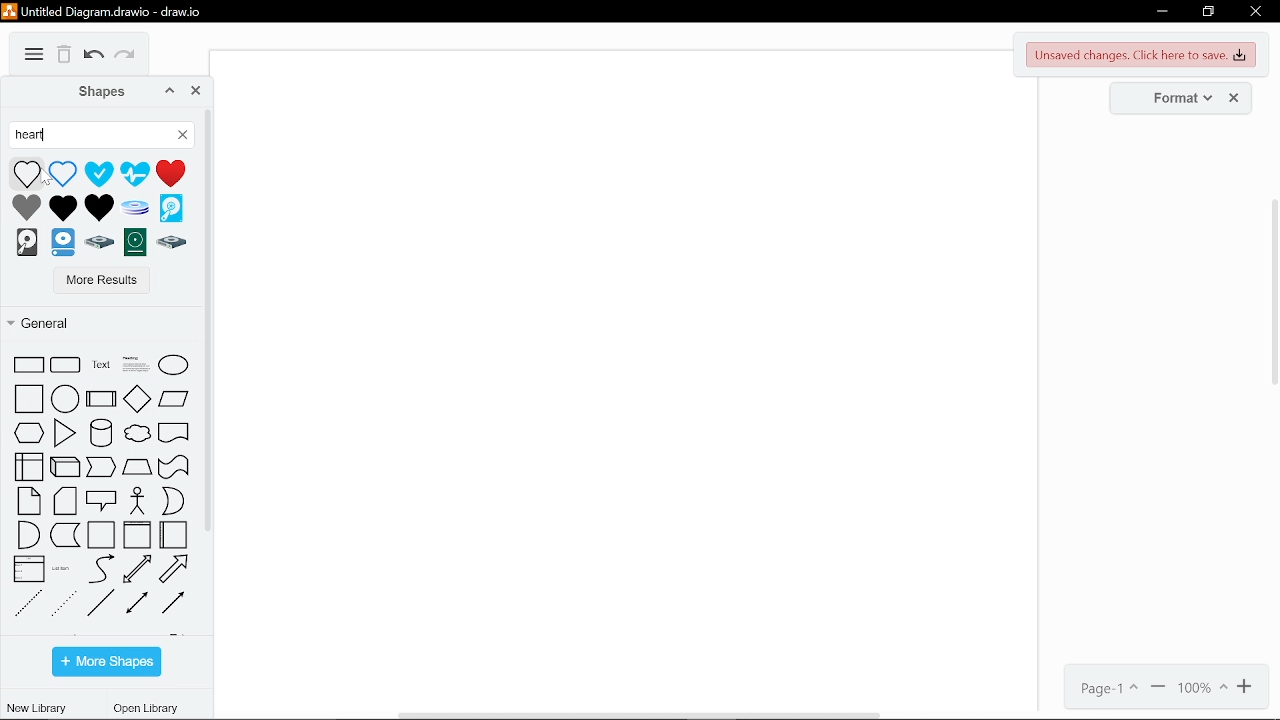 This screenshot has height=720, width=1280. I want to click on hard disk, so click(135, 208).